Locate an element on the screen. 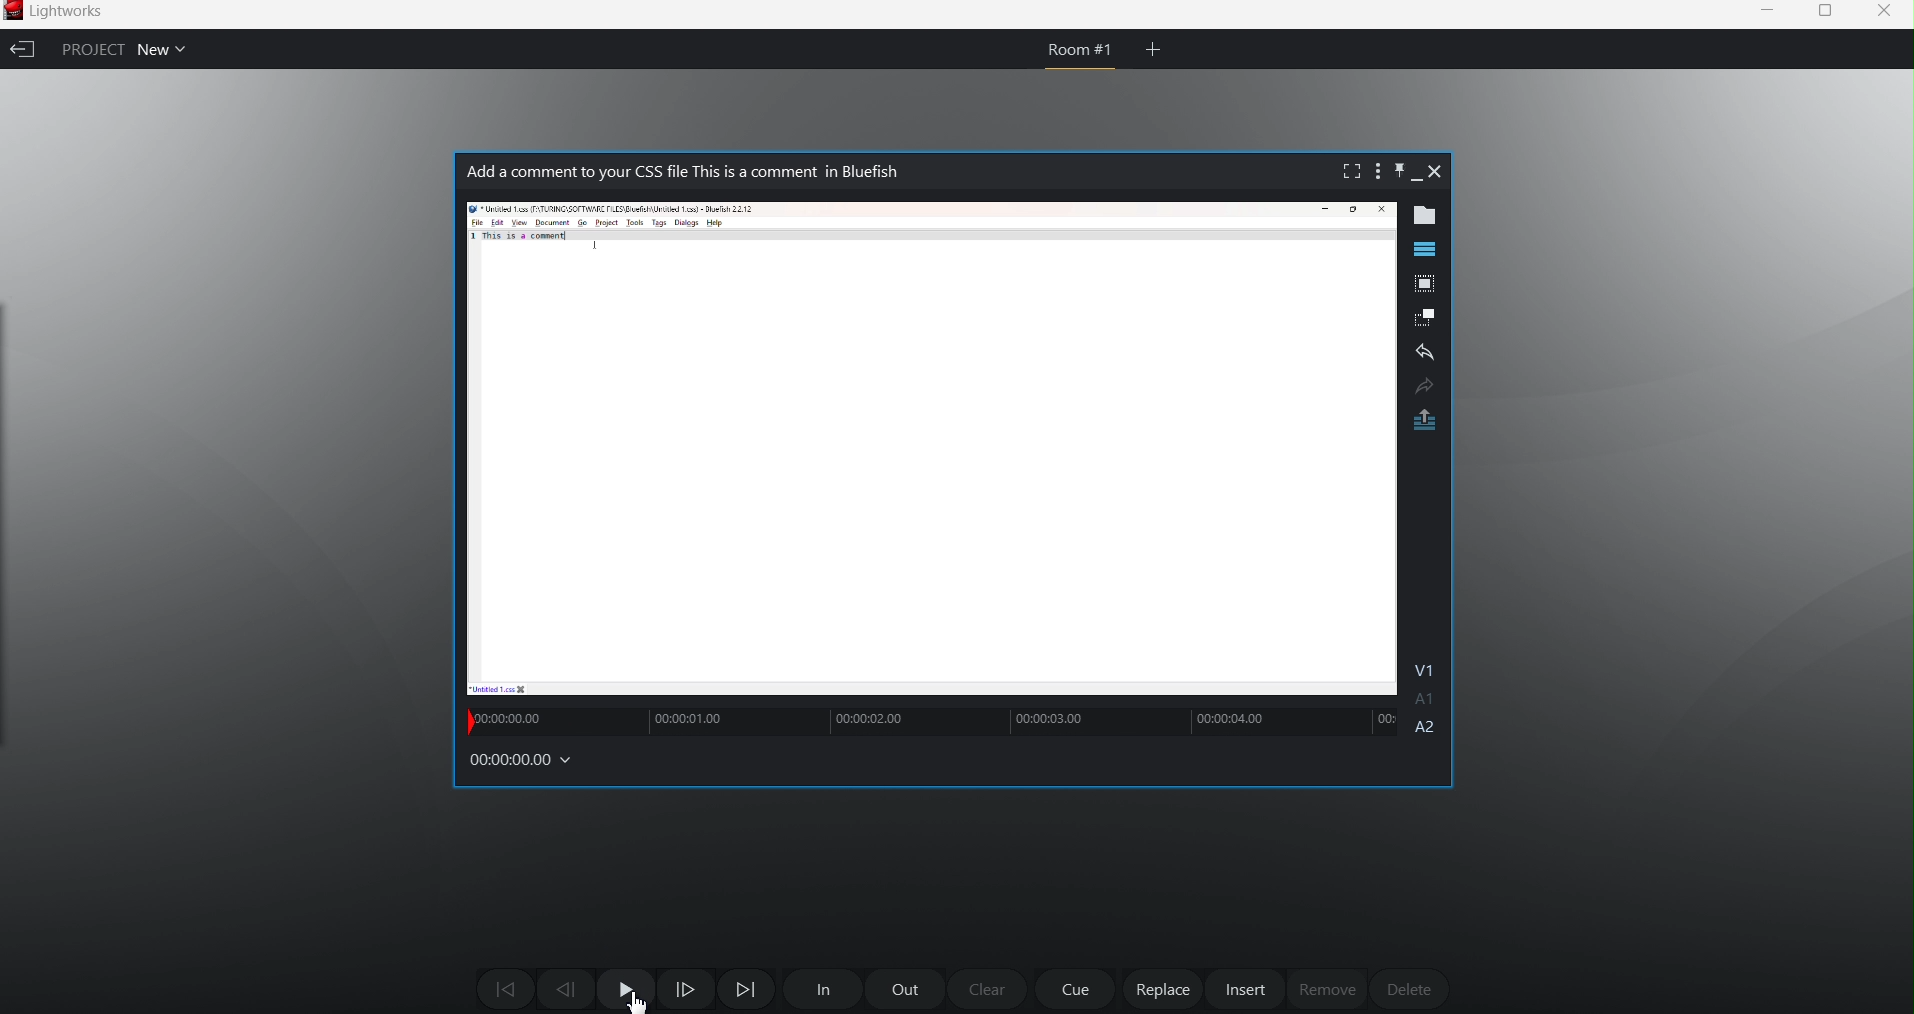 Image resolution: width=1914 pixels, height=1014 pixels. -Add a comment to your CSS file This is a comment in Bluefish is located at coordinates (724, 174).